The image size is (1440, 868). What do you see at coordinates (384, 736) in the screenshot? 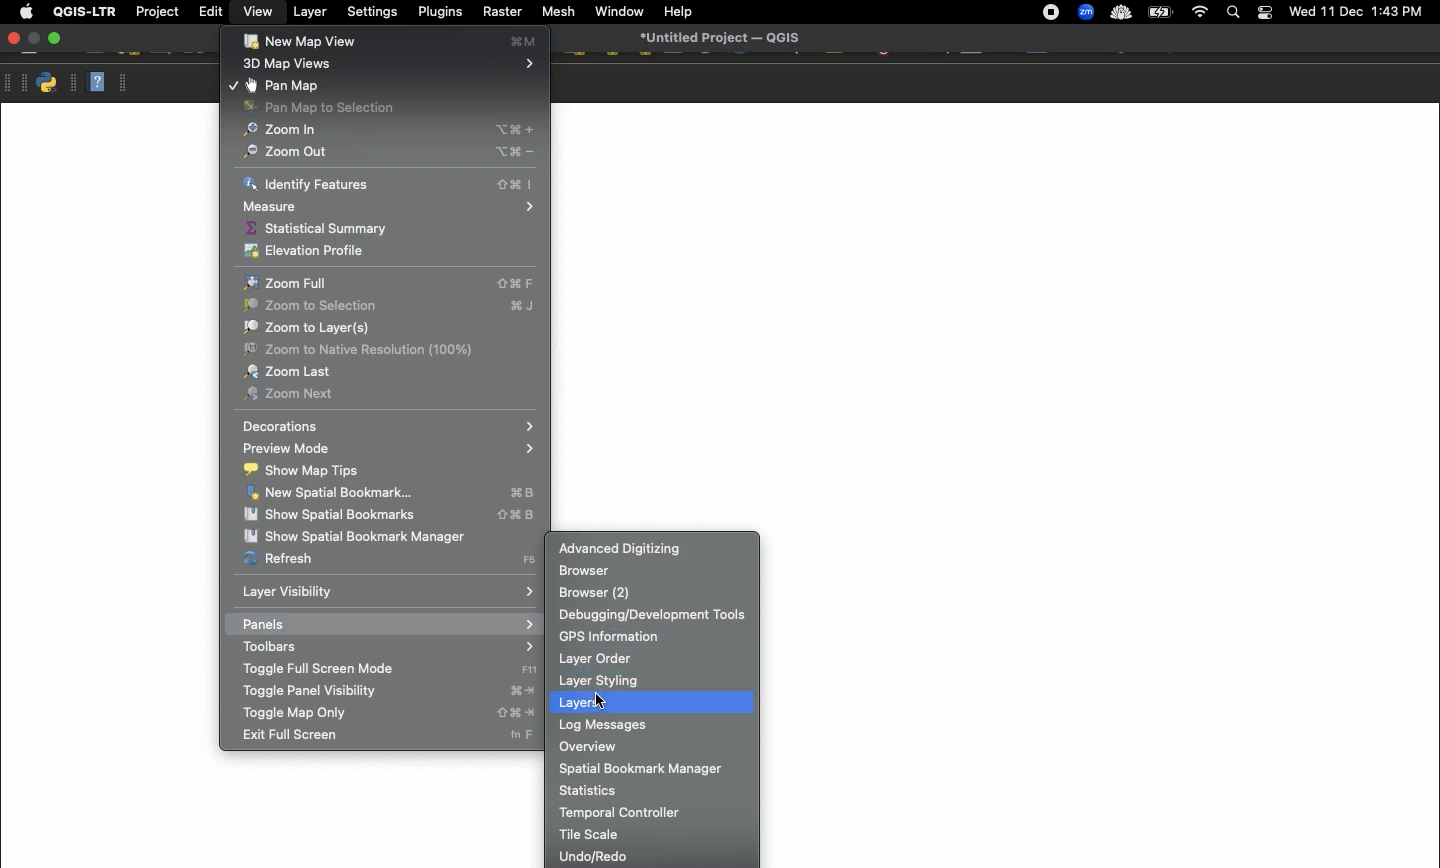
I see `Ext full screen` at bounding box center [384, 736].